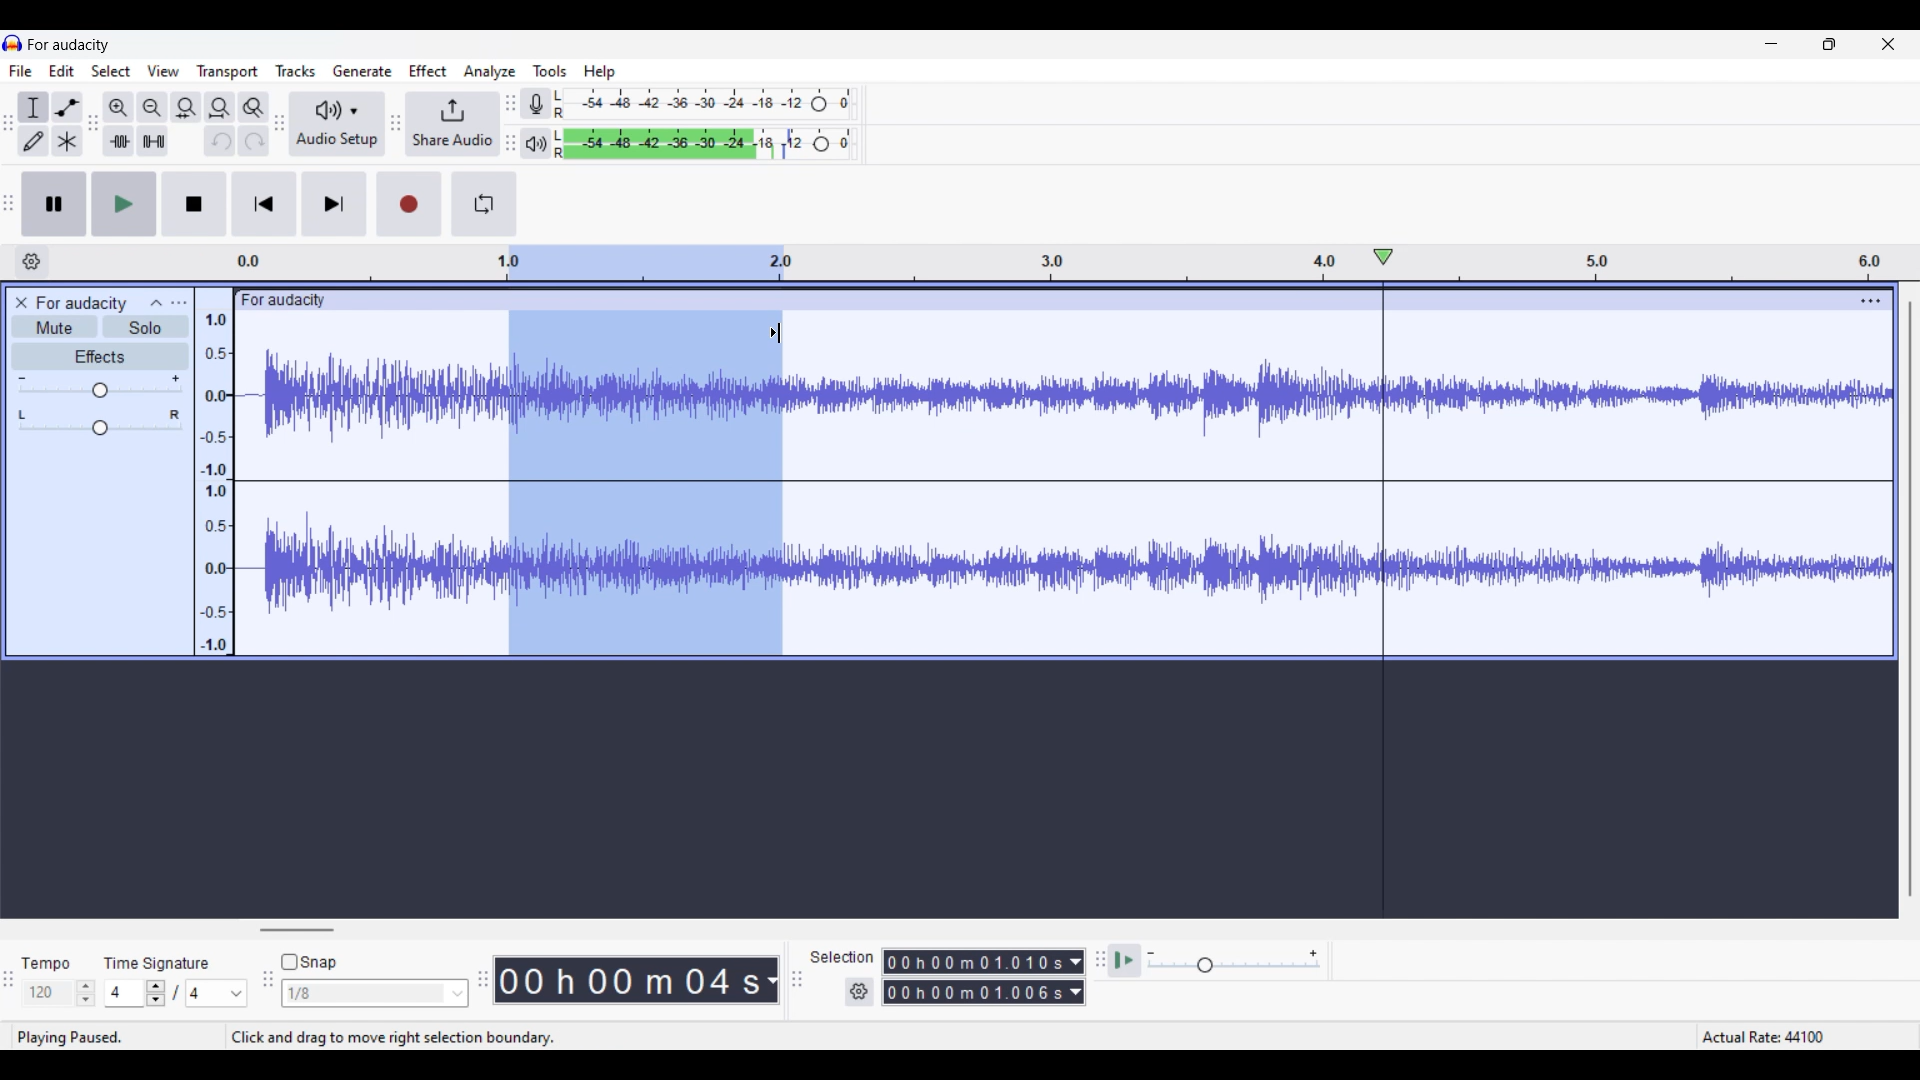 The height and width of the screenshot is (1080, 1920). What do you see at coordinates (53, 327) in the screenshot?
I see `Mute` at bounding box center [53, 327].